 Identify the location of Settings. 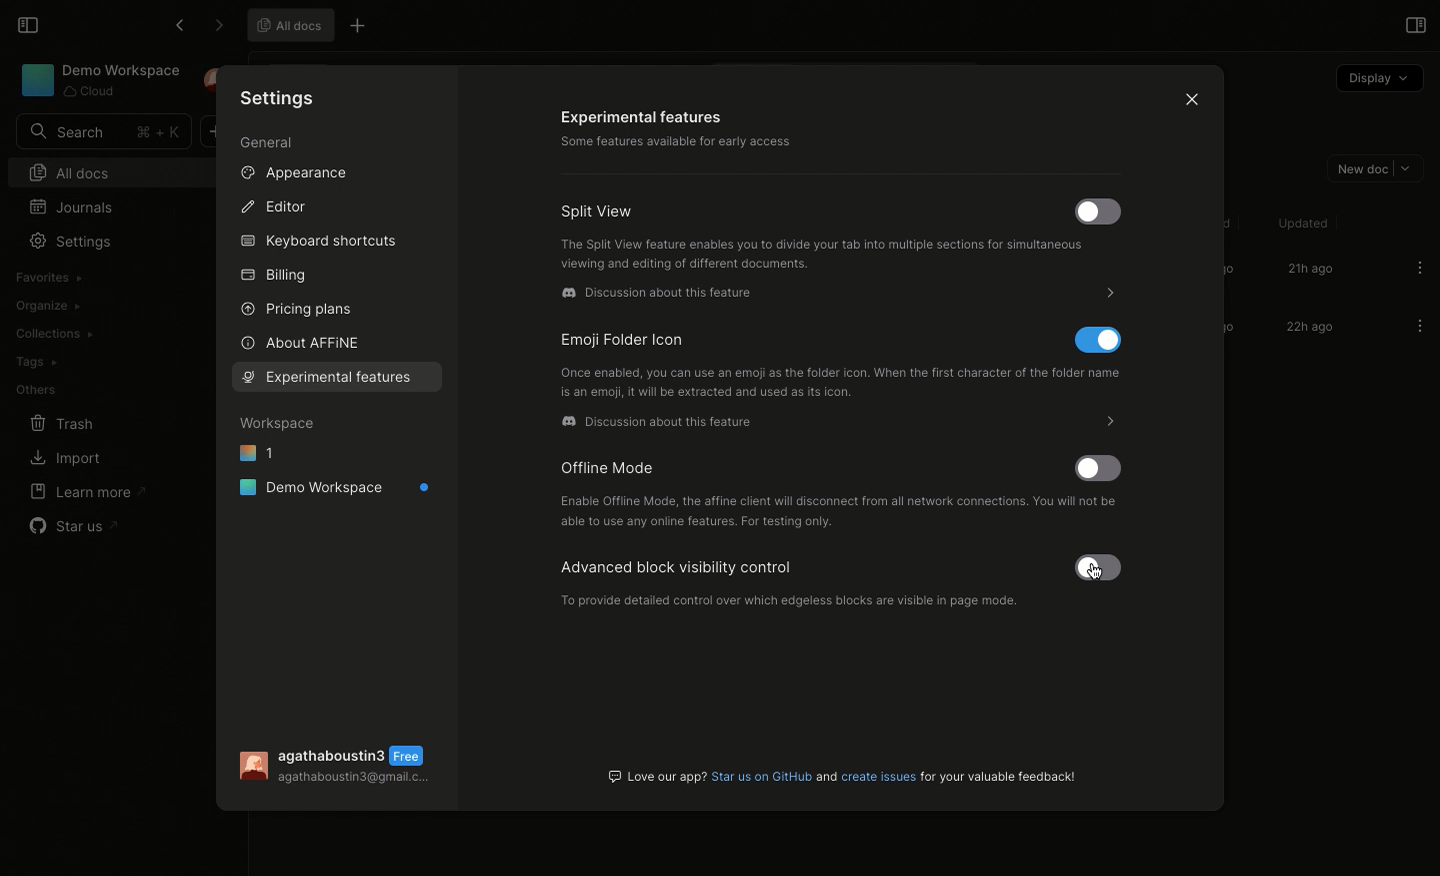
(280, 97).